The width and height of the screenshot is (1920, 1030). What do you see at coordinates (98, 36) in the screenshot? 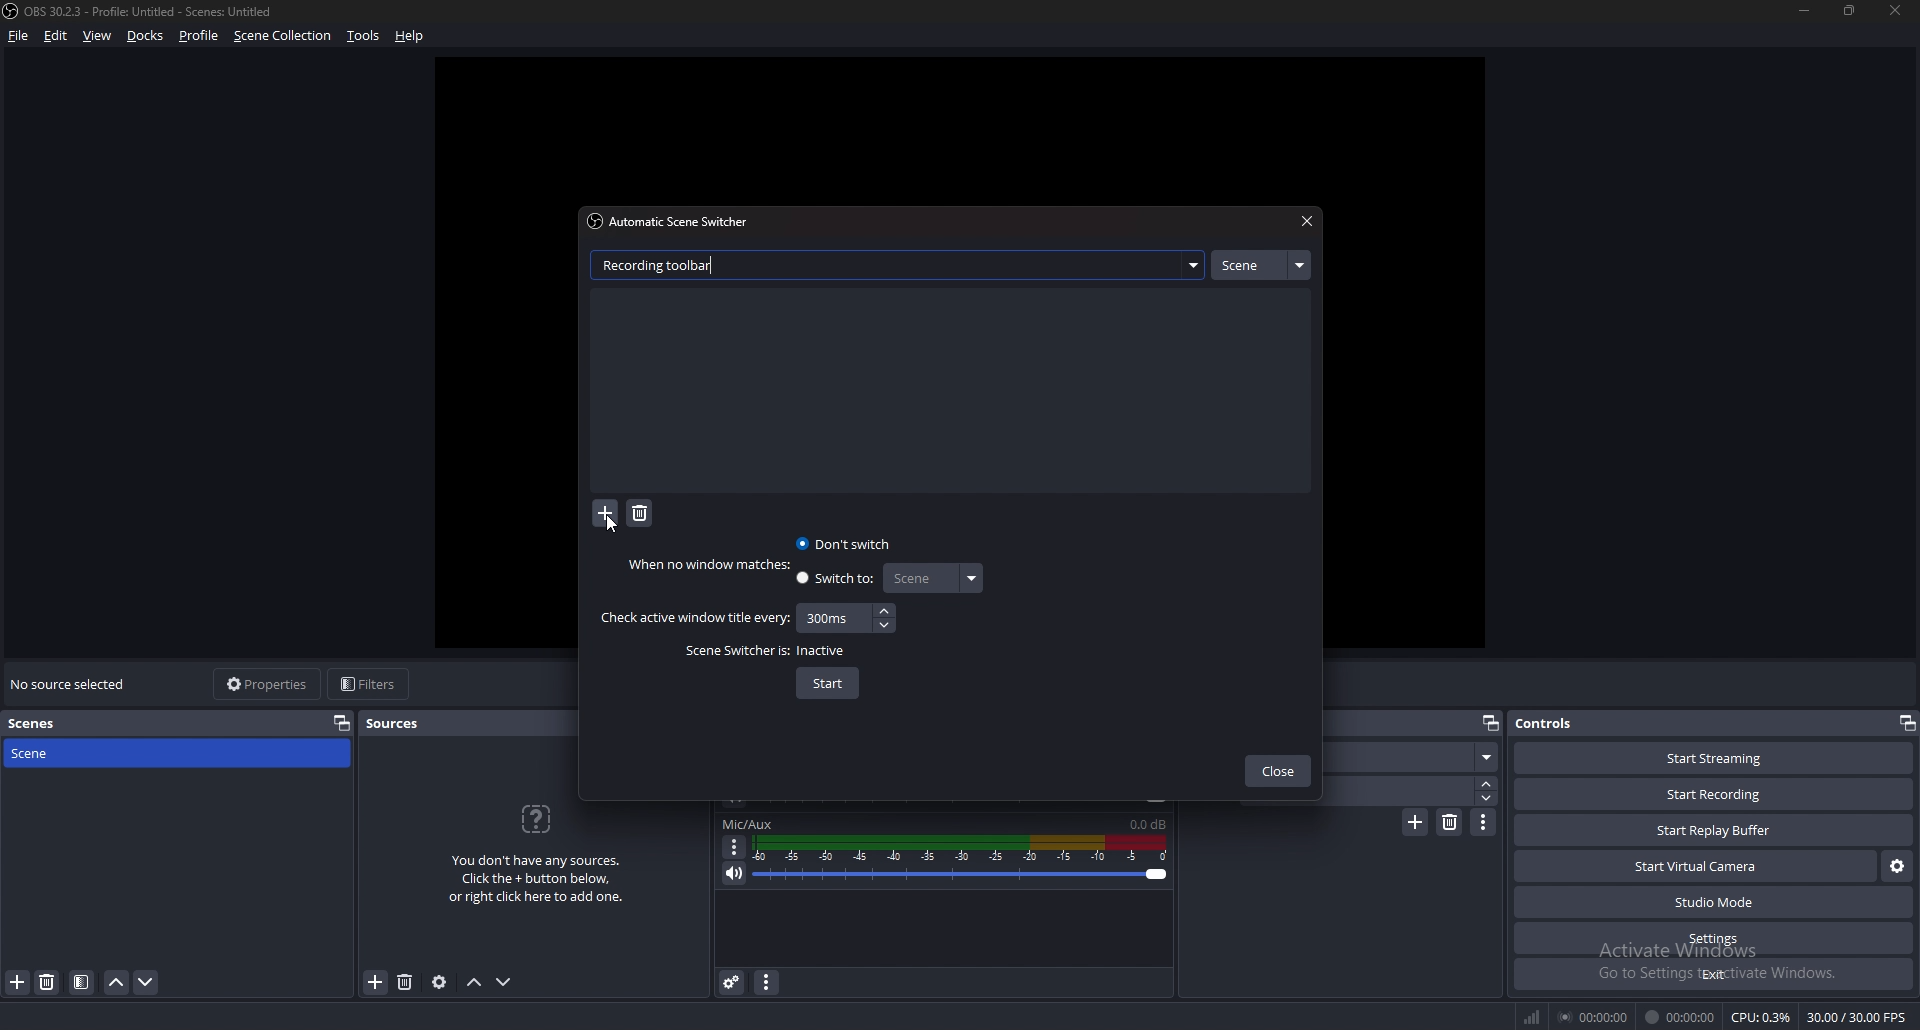
I see `view` at bounding box center [98, 36].